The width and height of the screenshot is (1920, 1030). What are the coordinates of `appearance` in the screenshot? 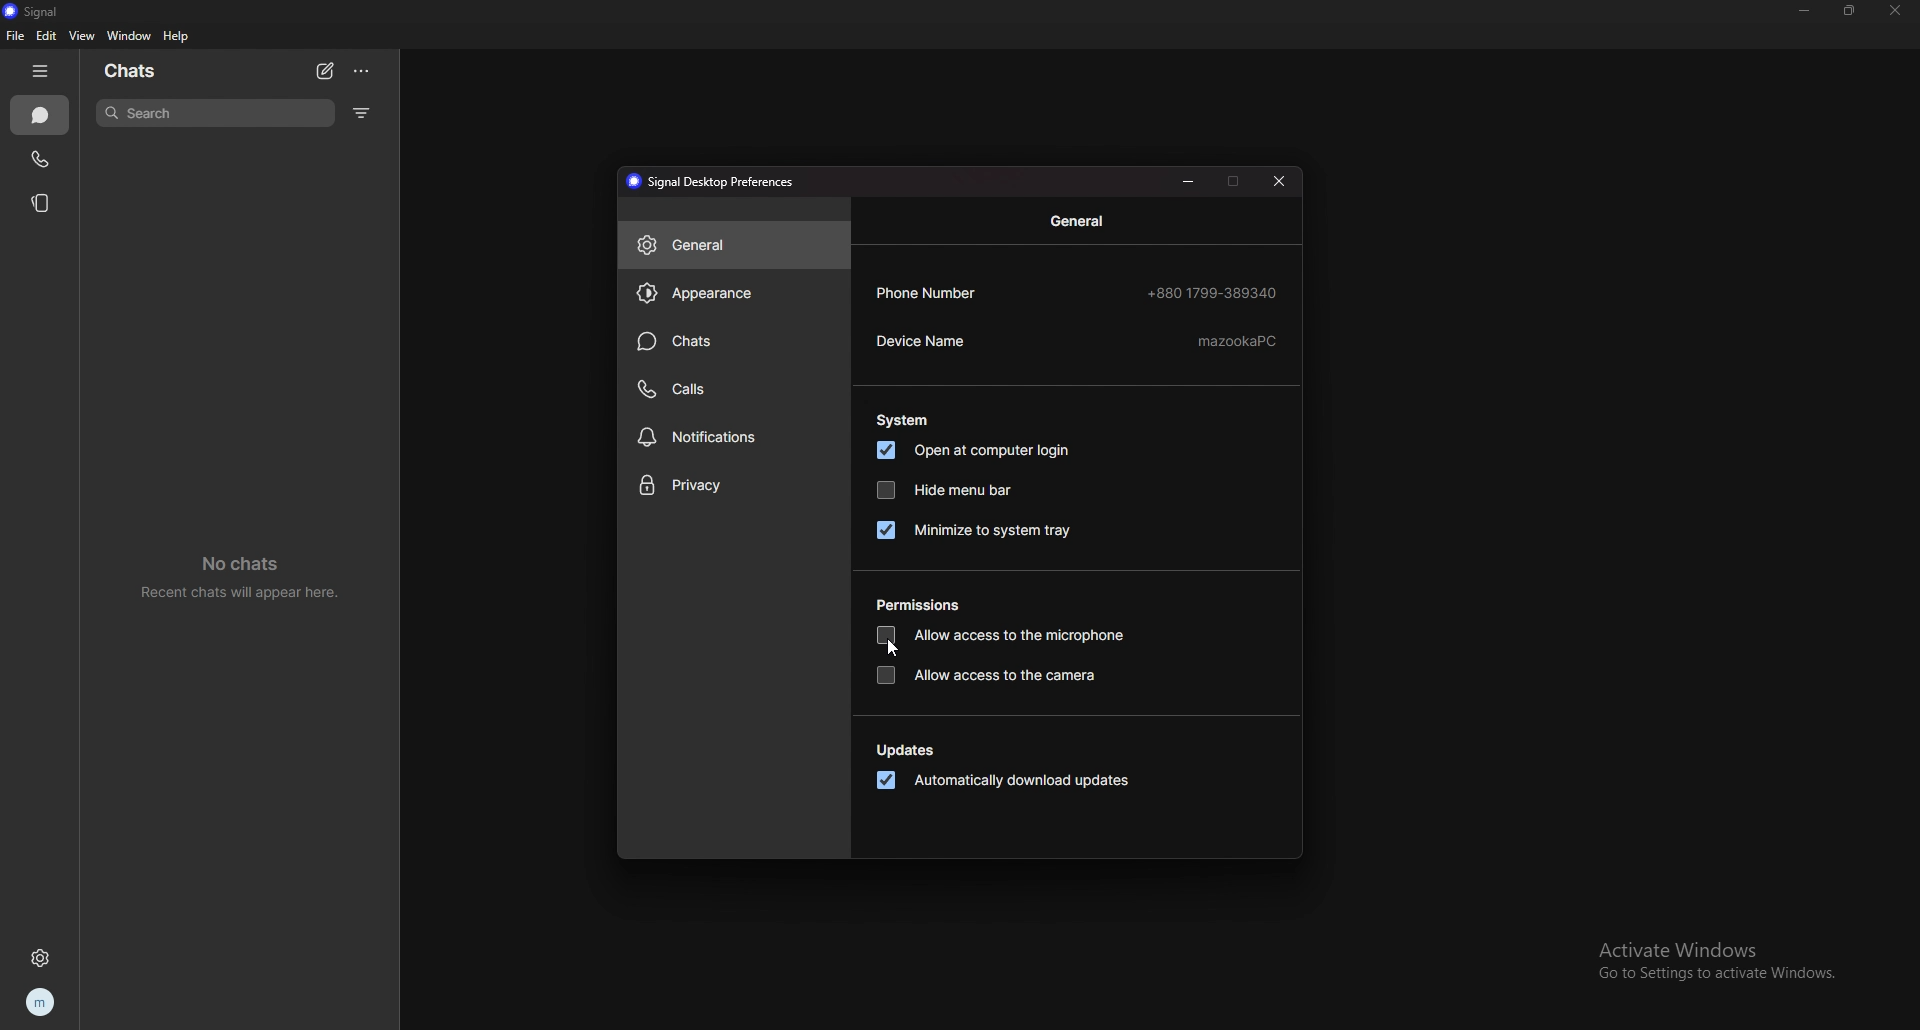 It's located at (732, 294).